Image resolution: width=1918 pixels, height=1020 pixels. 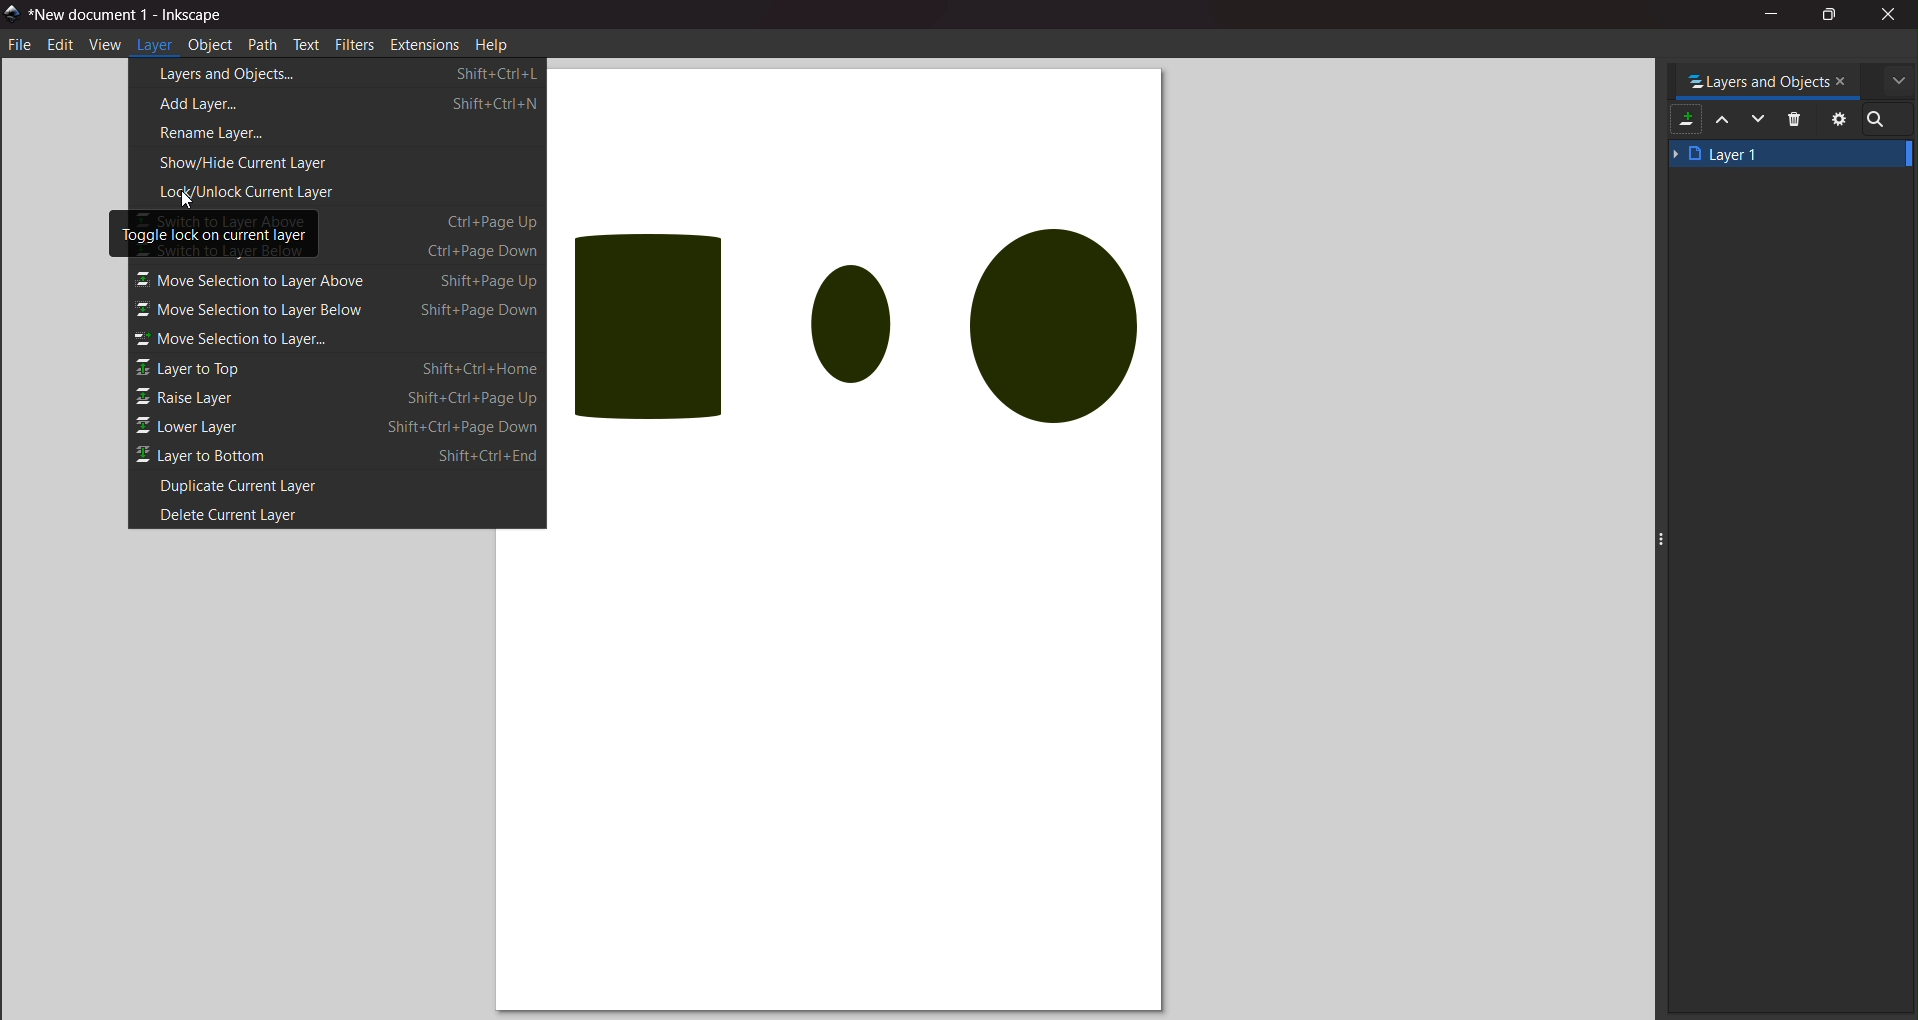 What do you see at coordinates (1887, 16) in the screenshot?
I see `close` at bounding box center [1887, 16].